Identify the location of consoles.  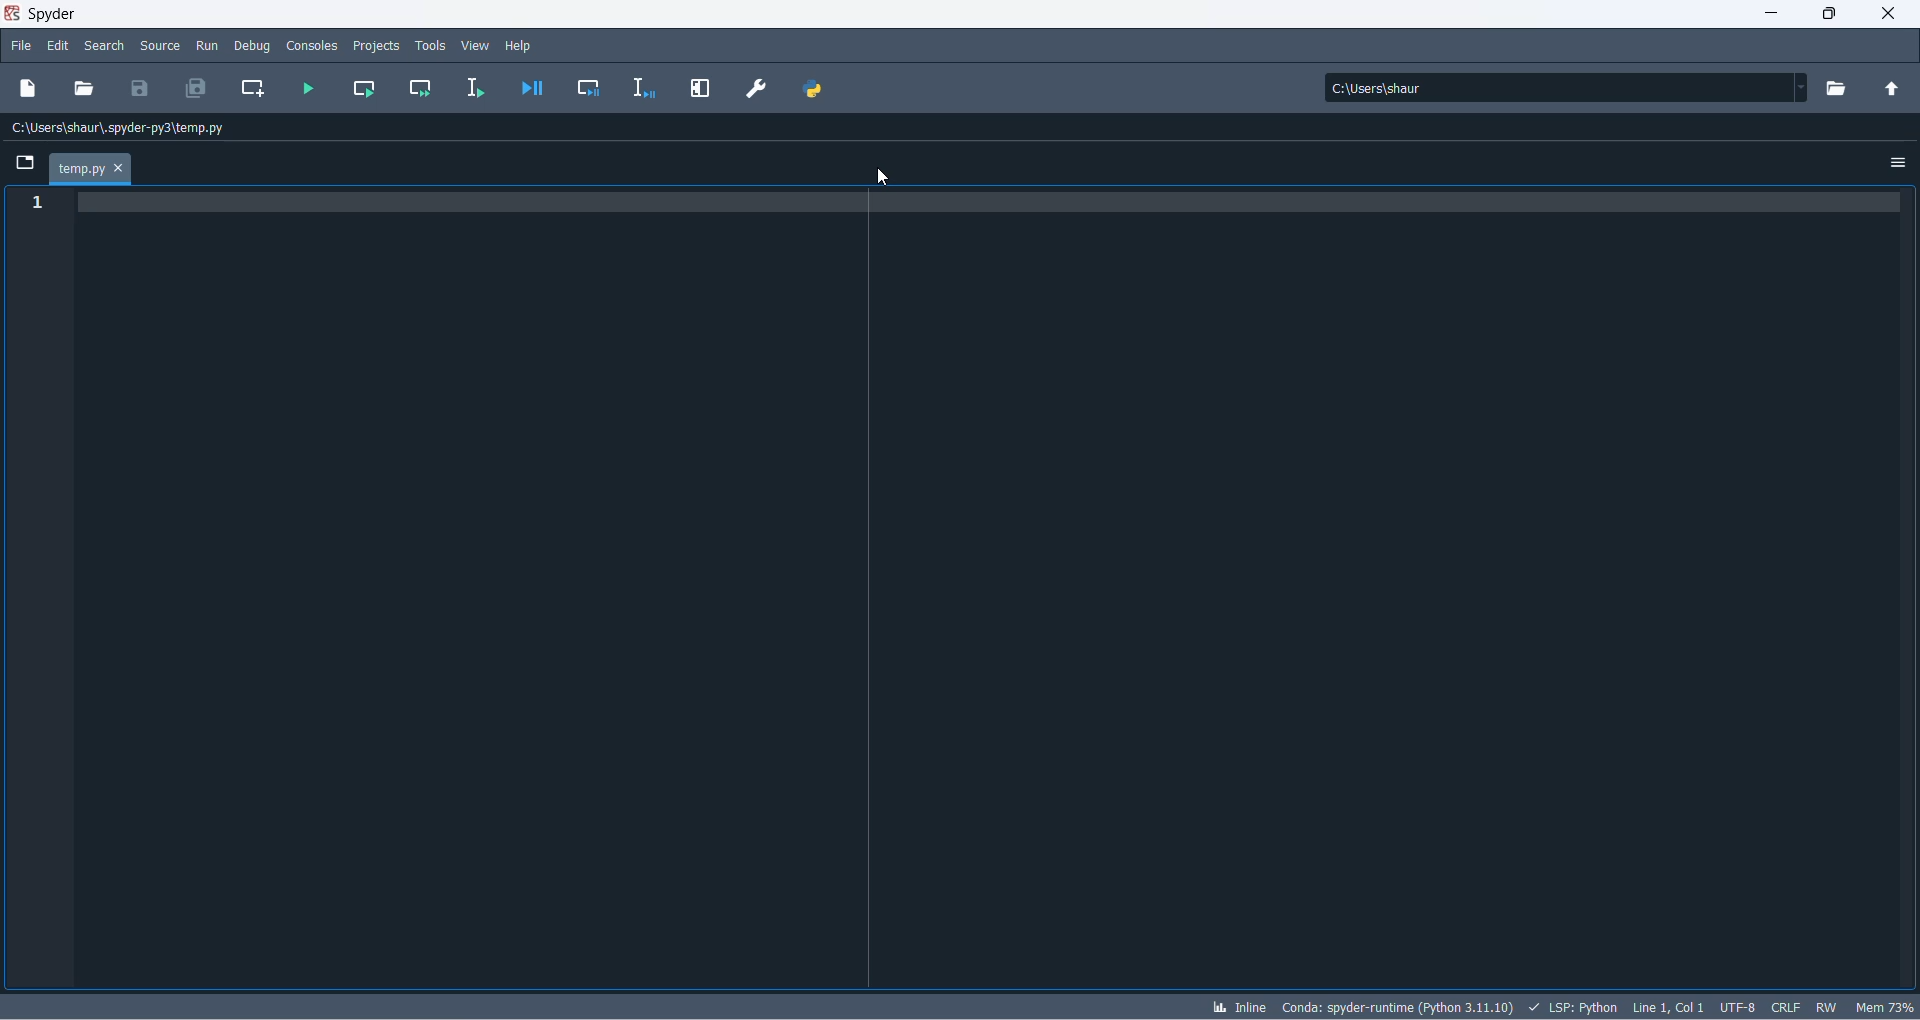
(313, 44).